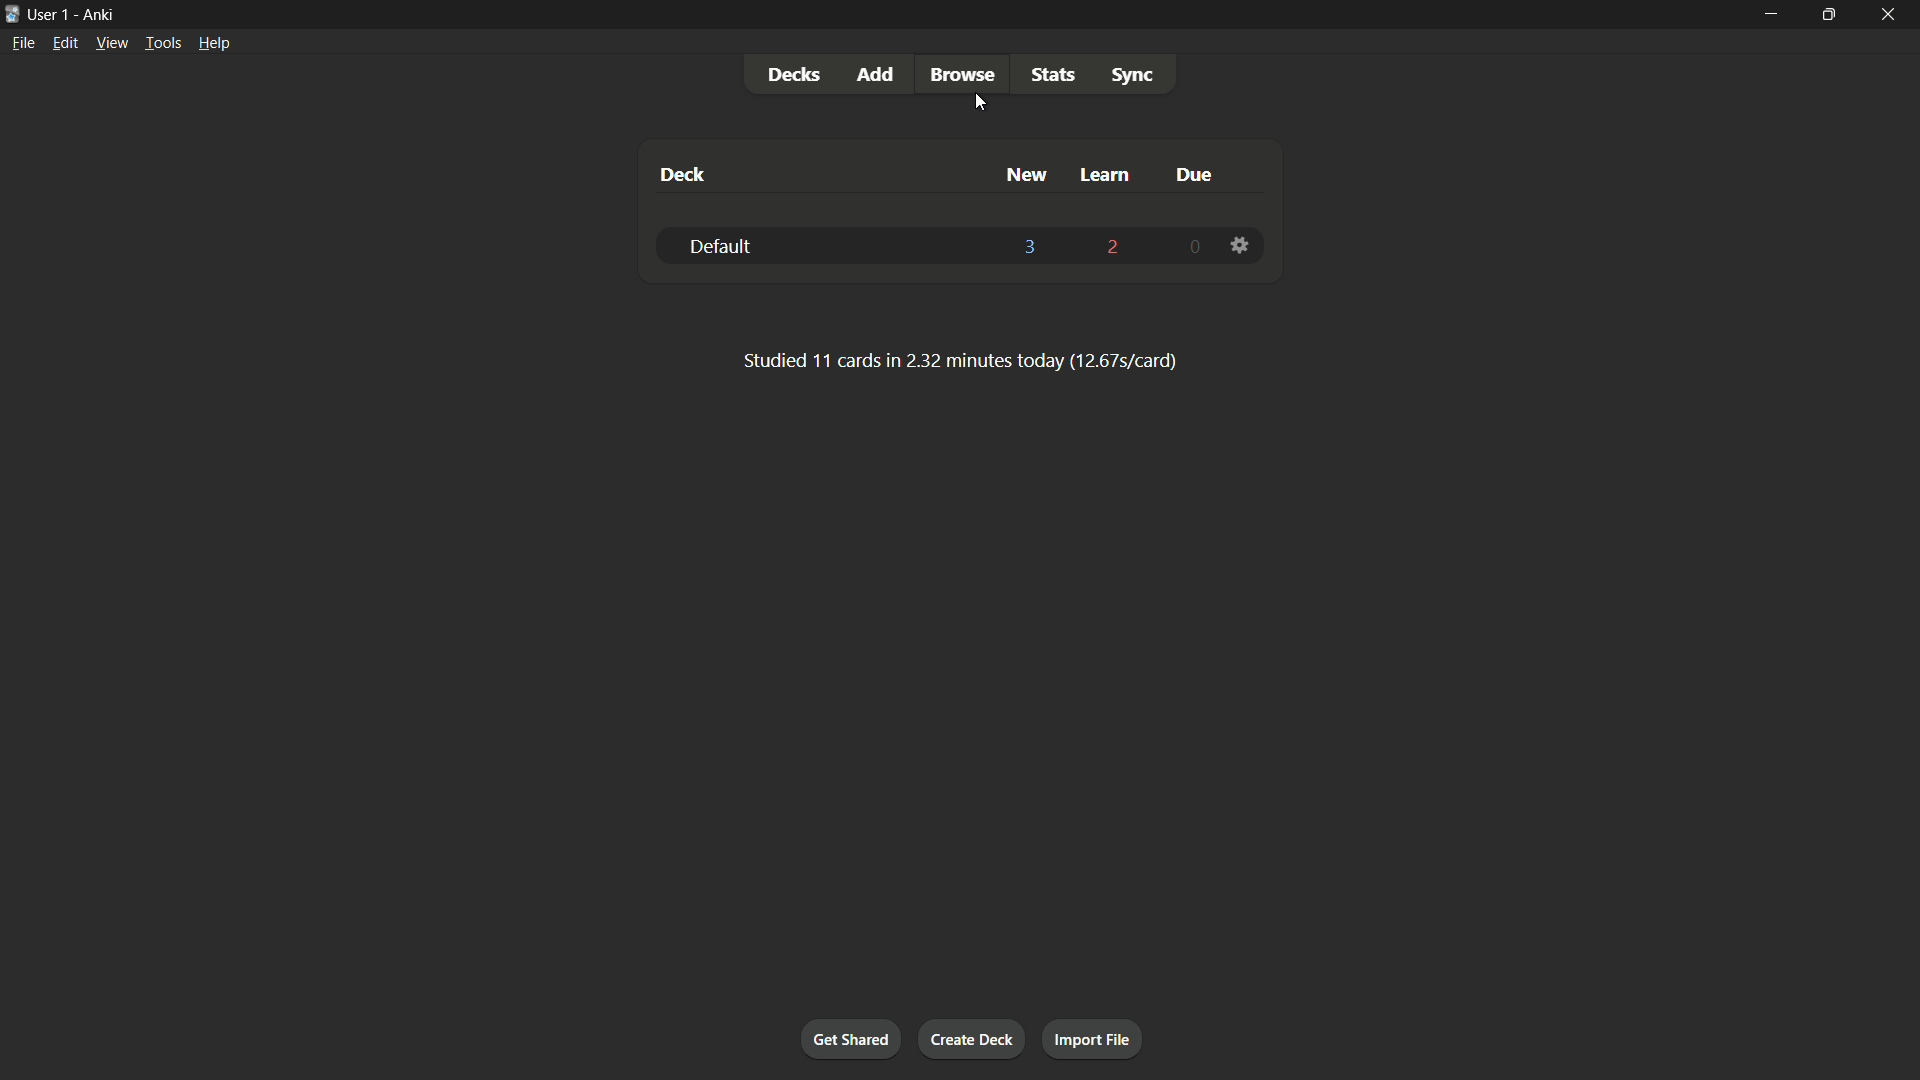 The width and height of the screenshot is (1920, 1080). Describe the element at coordinates (973, 1040) in the screenshot. I see `create deck` at that location.